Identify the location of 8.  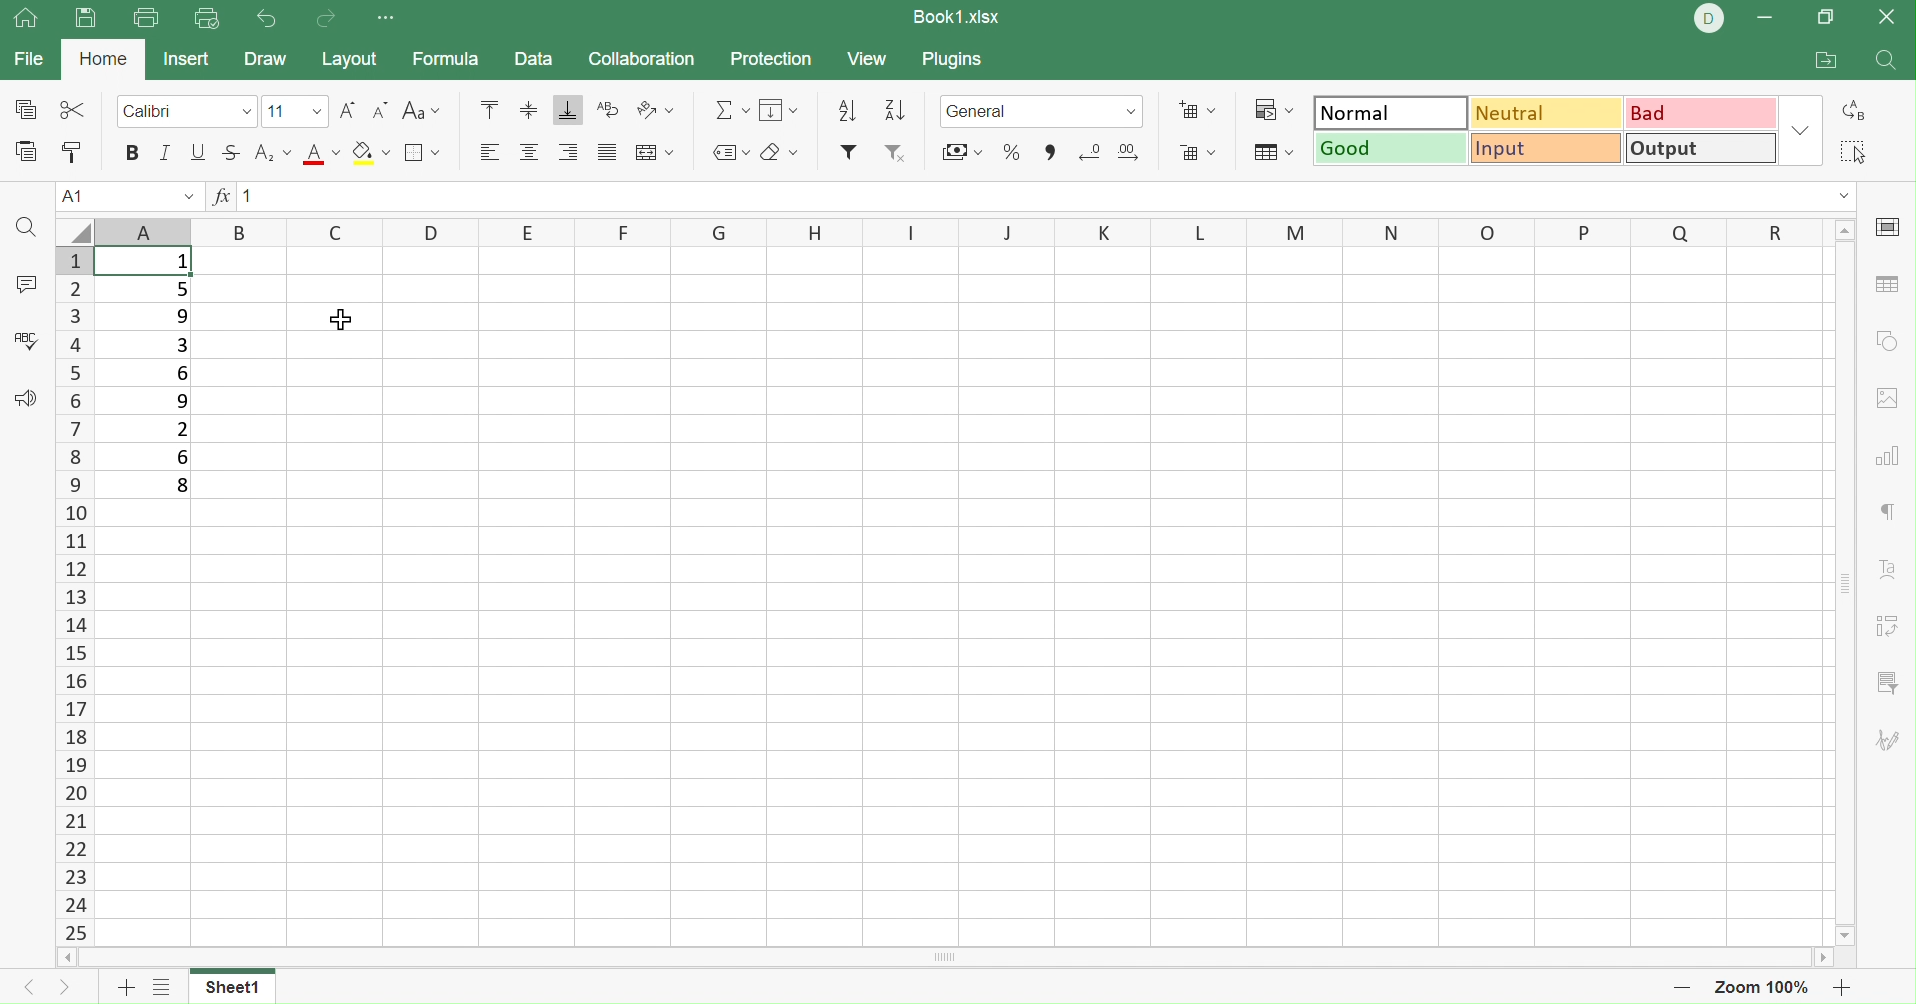
(182, 487).